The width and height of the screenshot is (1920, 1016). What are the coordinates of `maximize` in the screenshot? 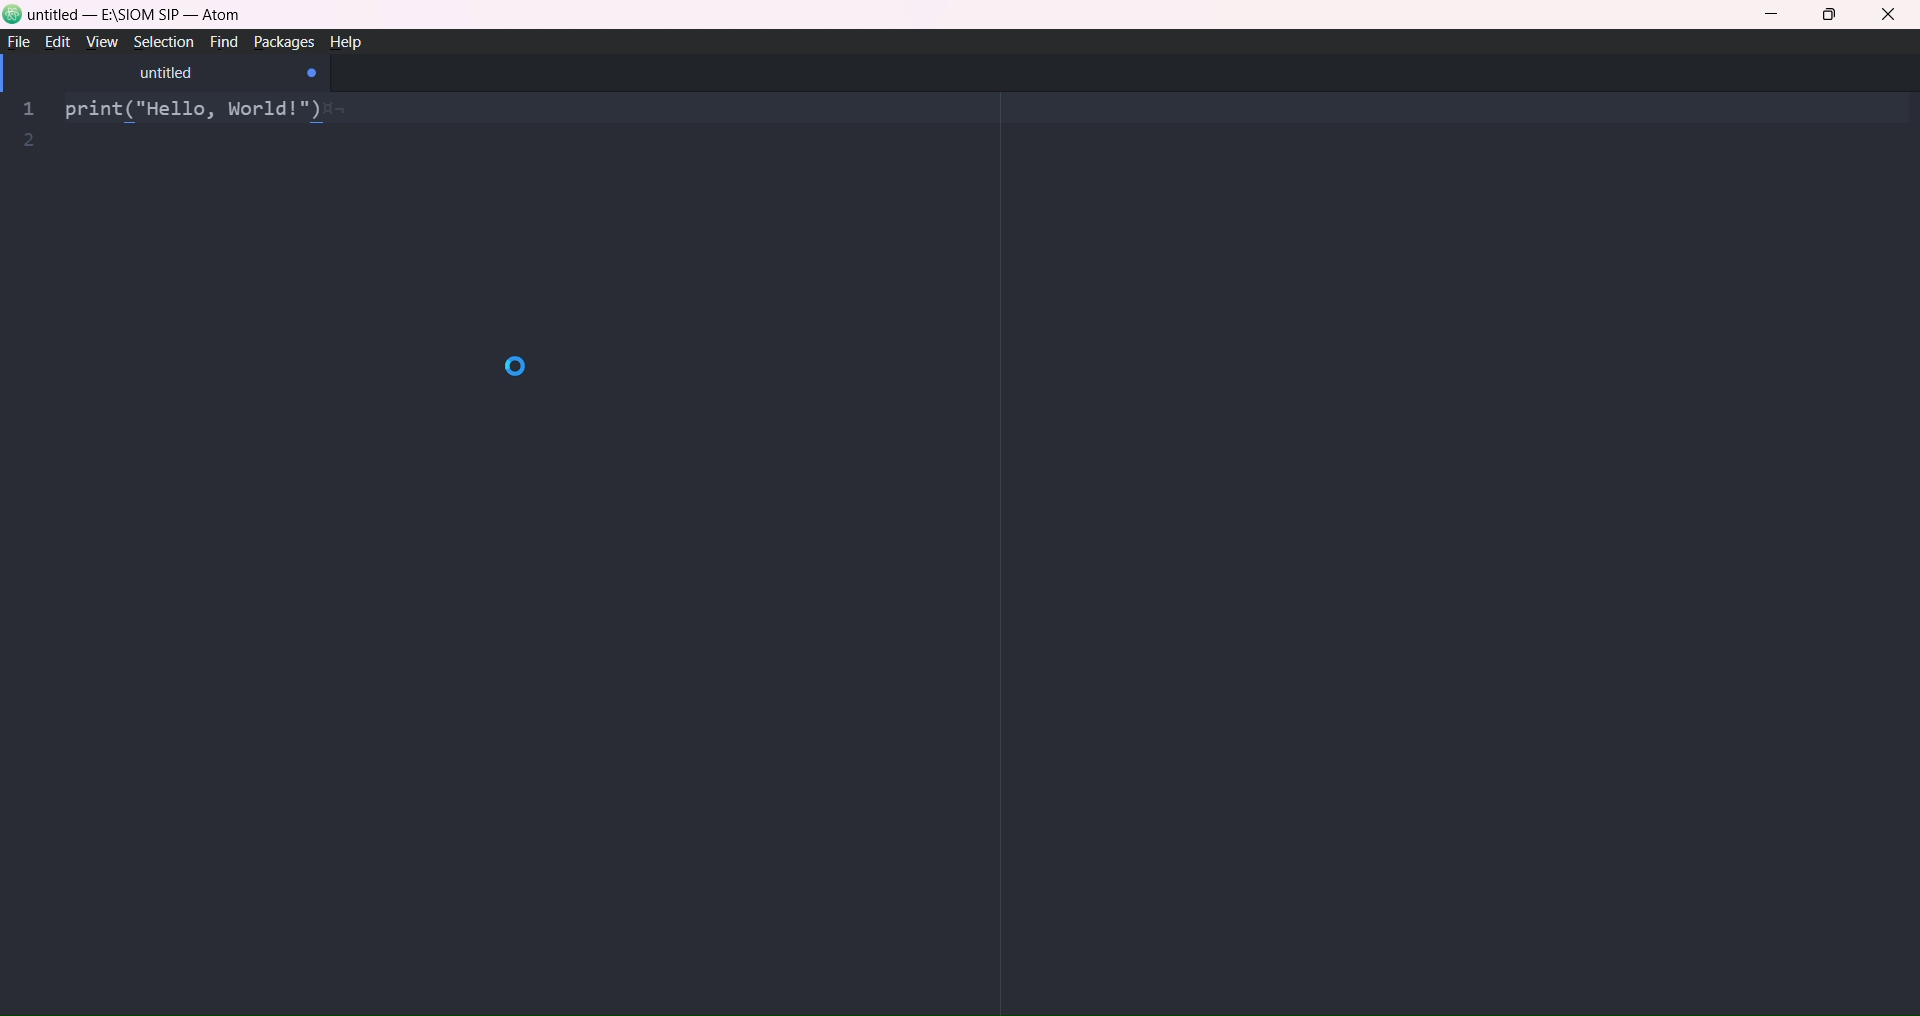 It's located at (1833, 14).